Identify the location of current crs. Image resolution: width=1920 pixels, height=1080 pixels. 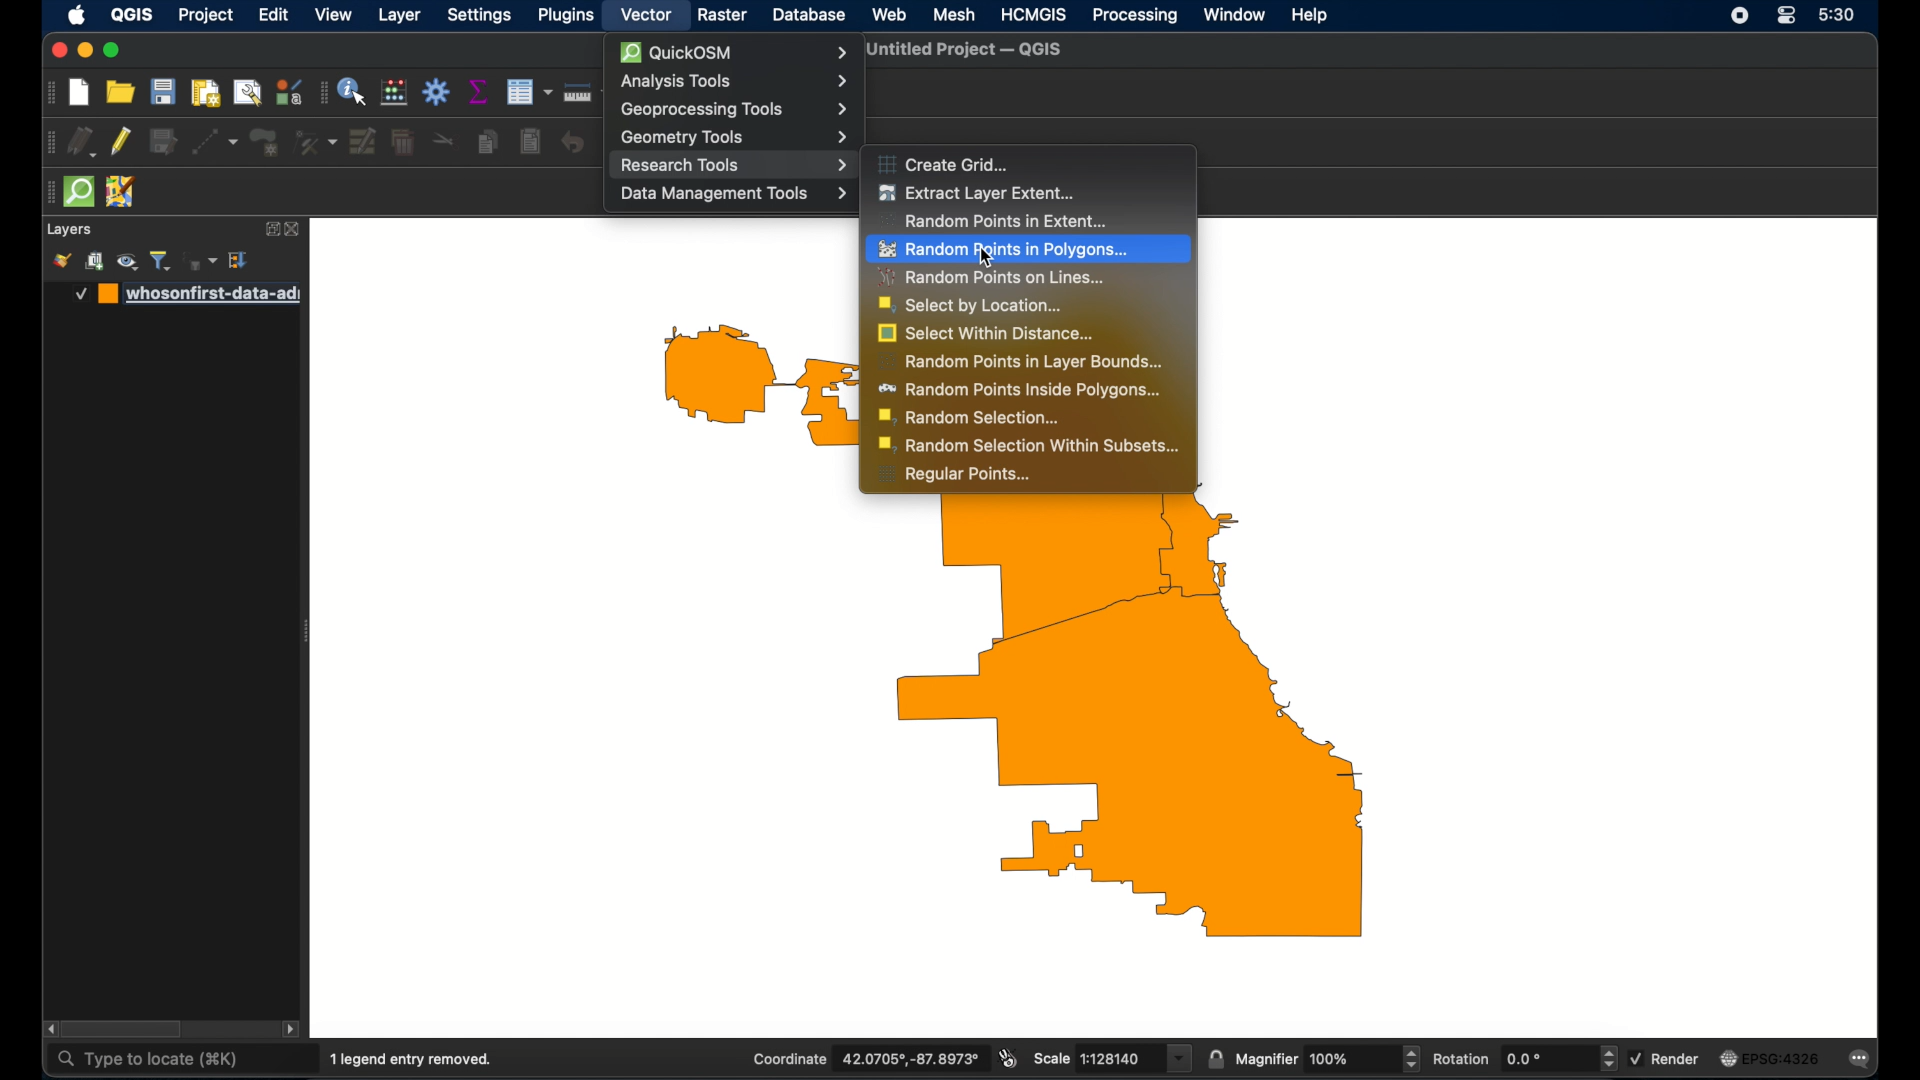
(1769, 1059).